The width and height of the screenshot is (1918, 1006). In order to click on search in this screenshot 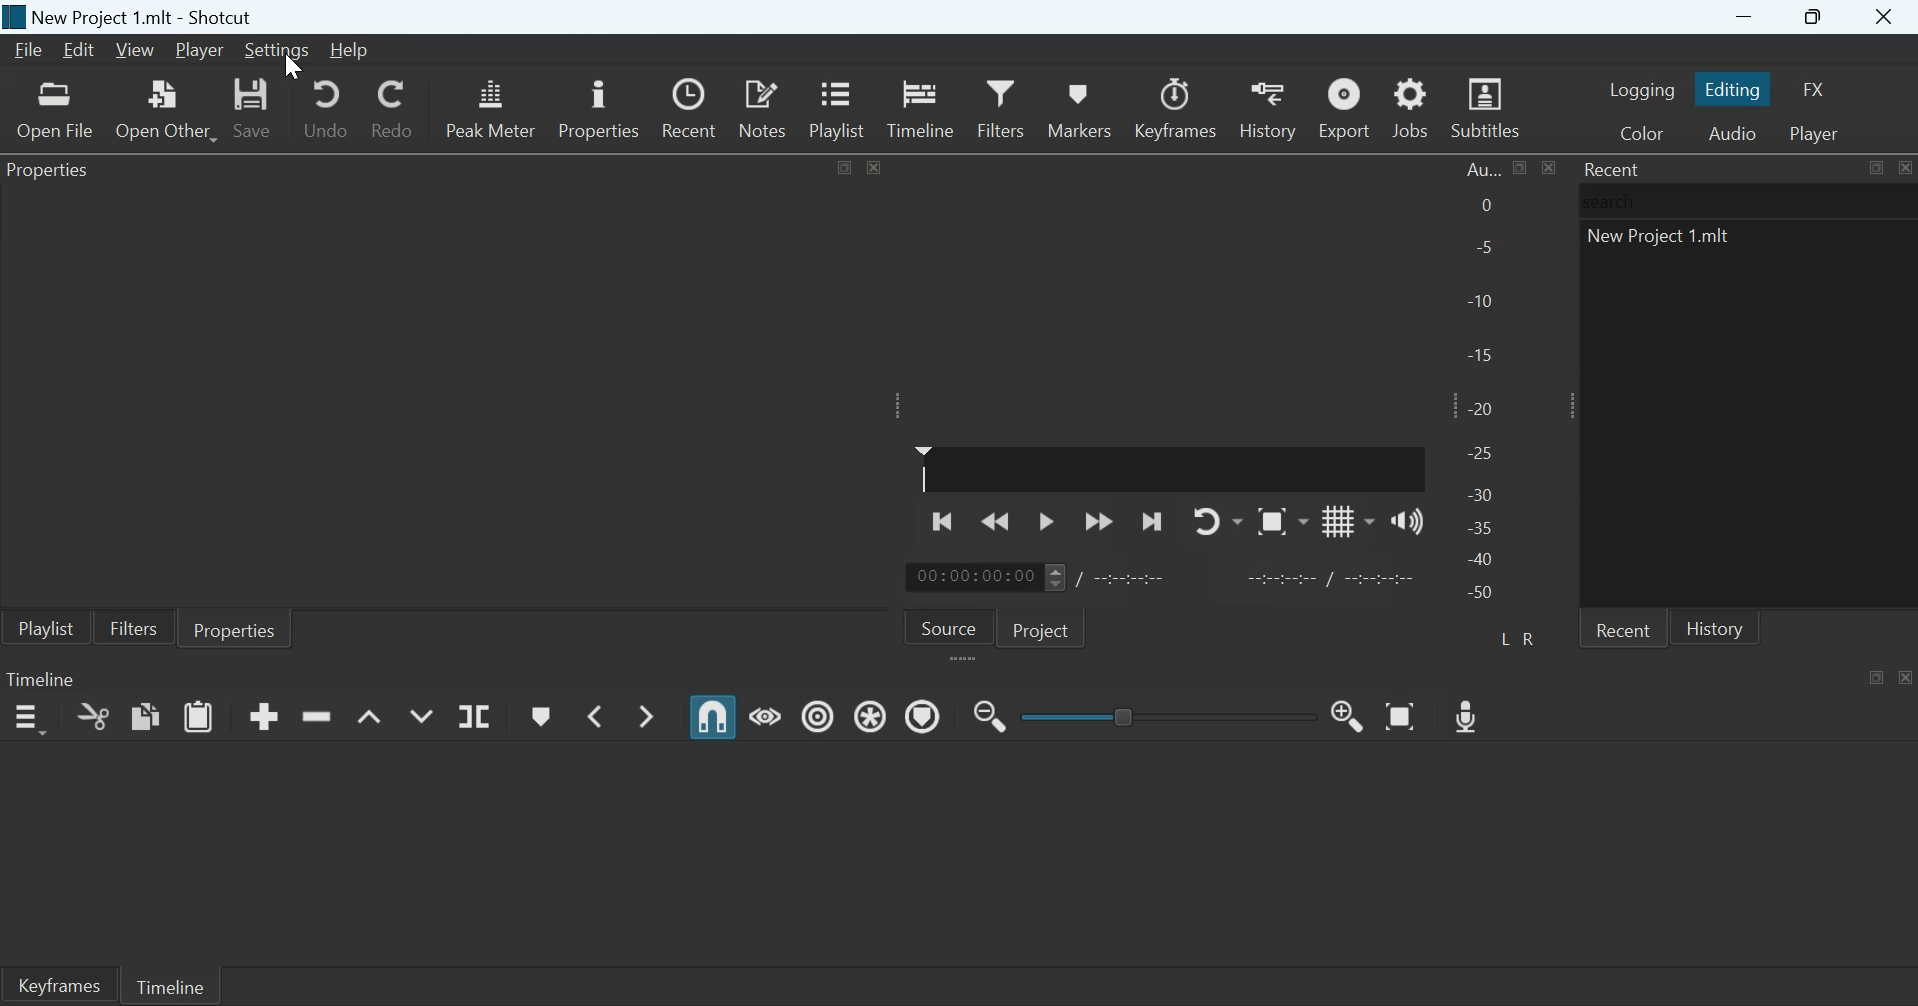, I will do `click(1615, 201)`.